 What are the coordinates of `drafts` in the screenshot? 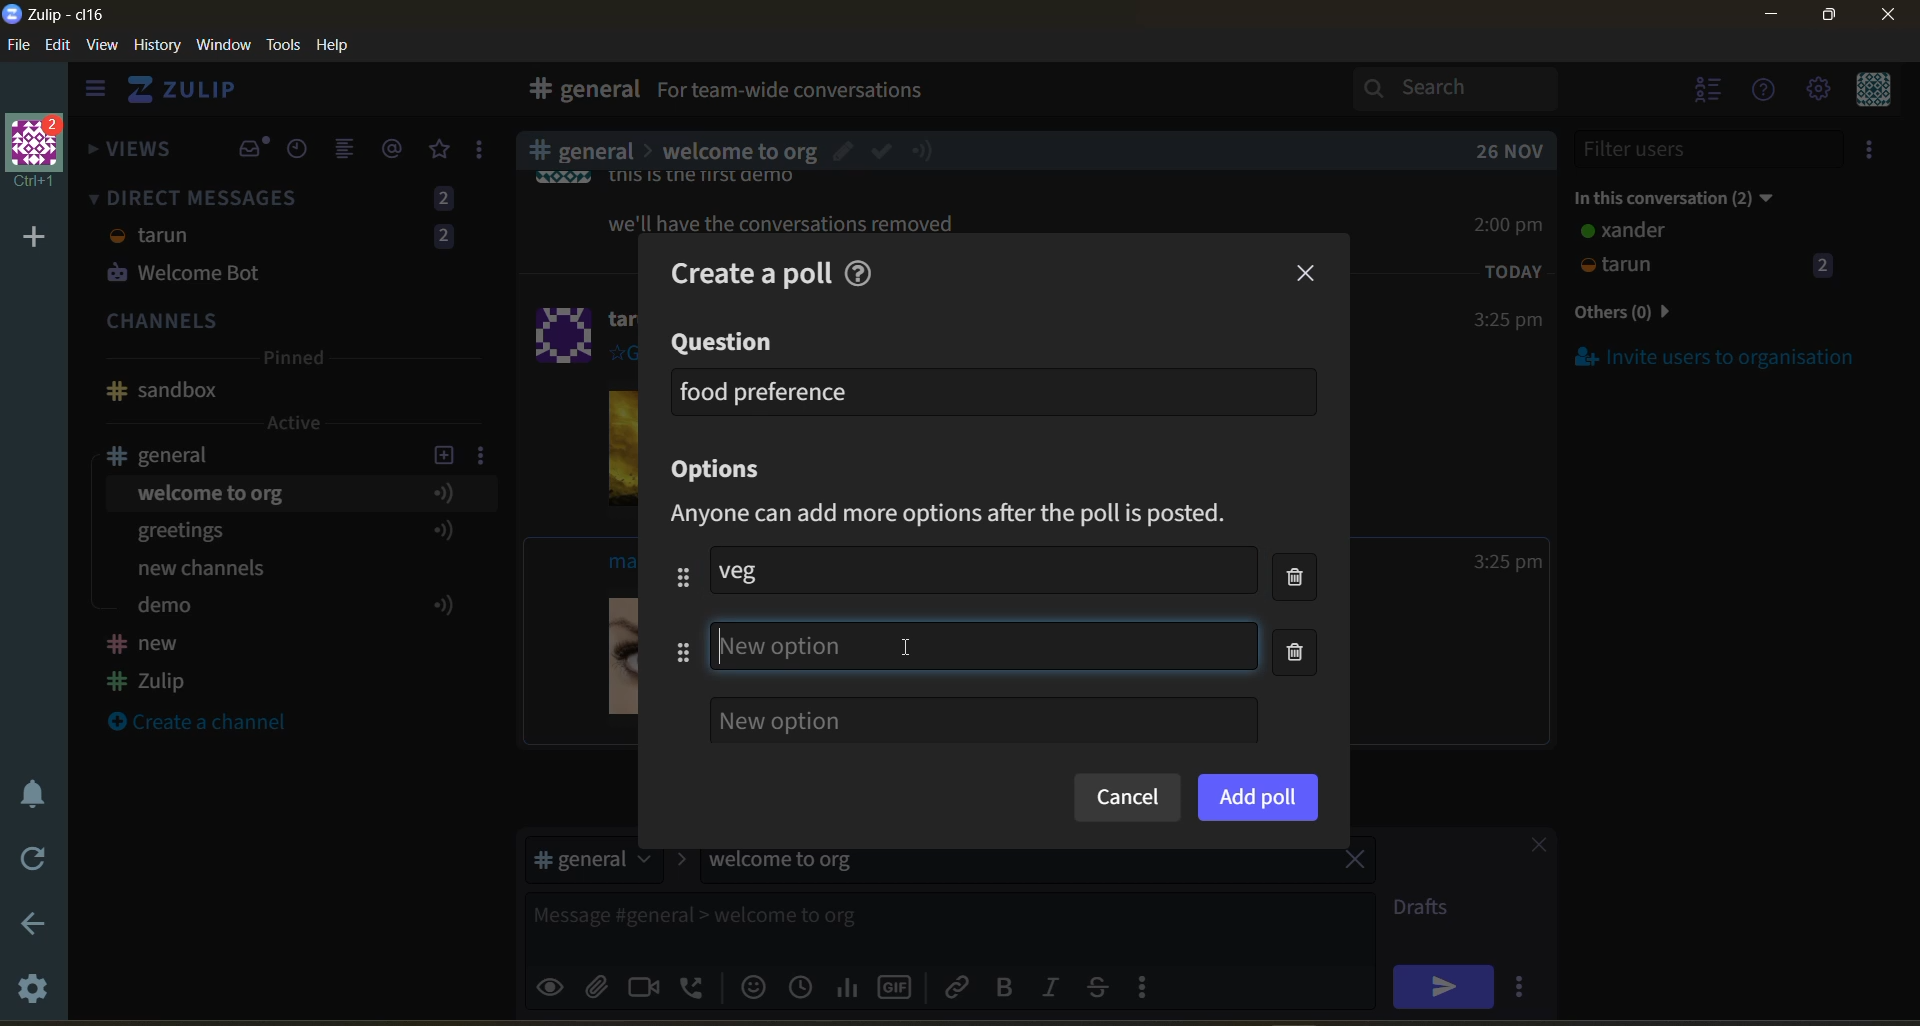 It's located at (1428, 910).